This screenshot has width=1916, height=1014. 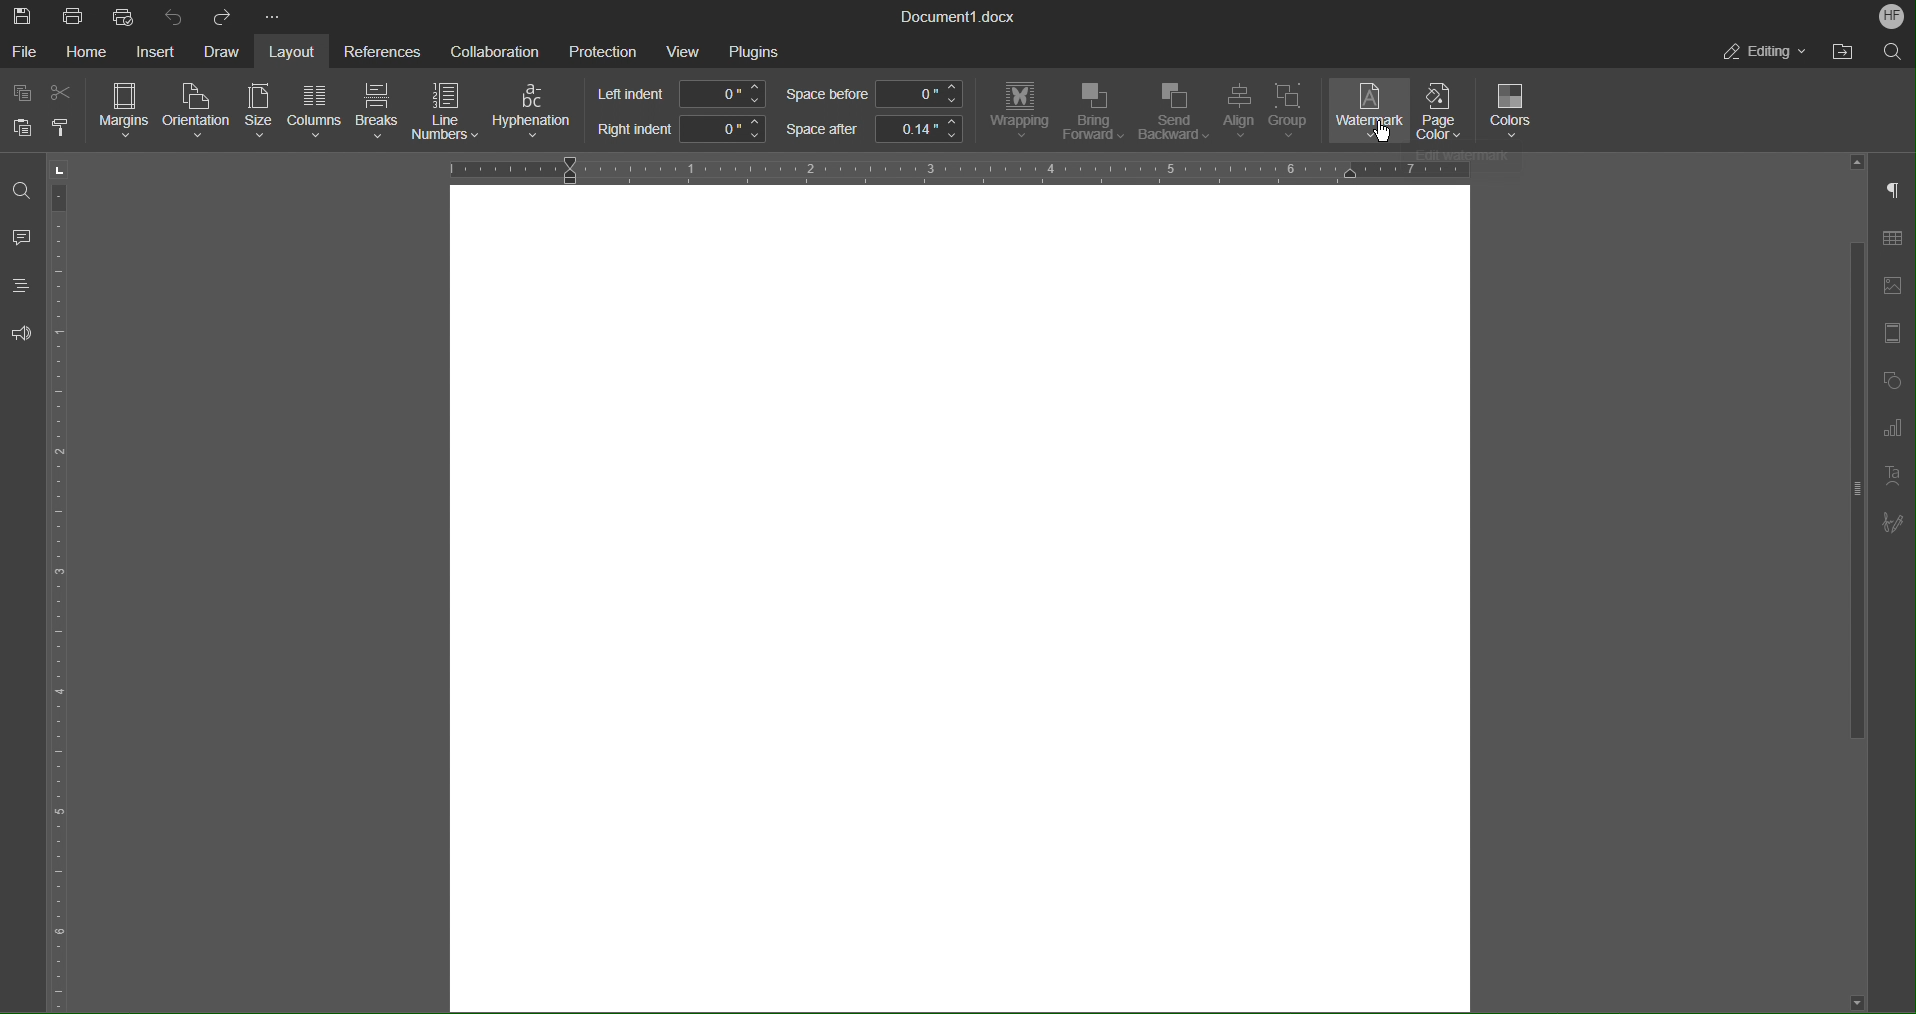 What do you see at coordinates (1892, 50) in the screenshot?
I see `Search` at bounding box center [1892, 50].